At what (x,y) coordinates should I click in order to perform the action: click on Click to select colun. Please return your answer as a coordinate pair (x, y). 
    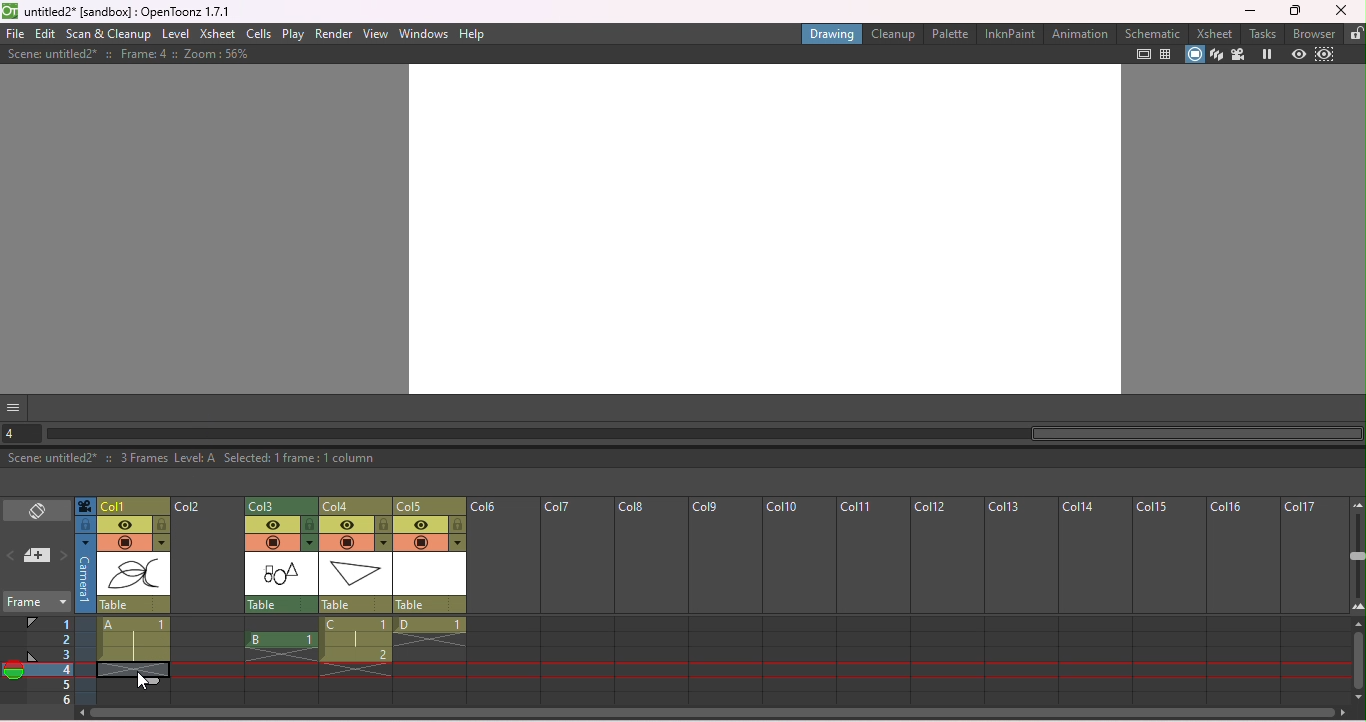
    Looking at the image, I should click on (134, 505).